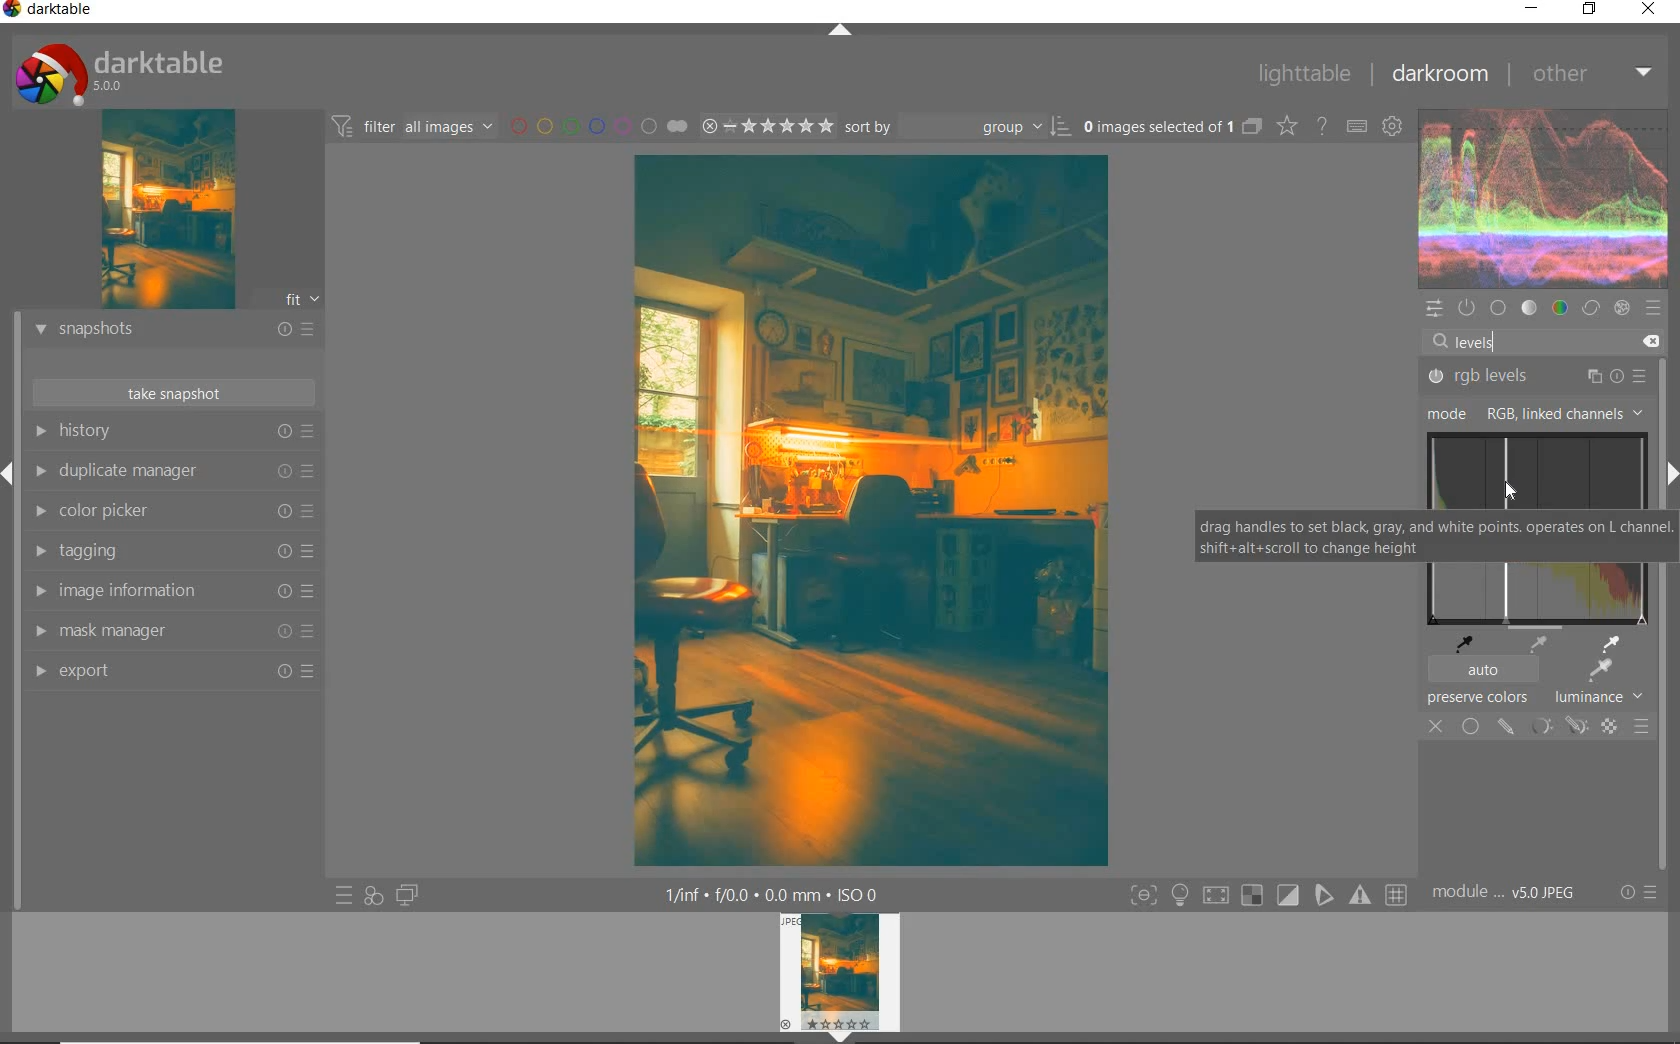 This screenshot has width=1680, height=1044. Describe the element at coordinates (1467, 642) in the screenshot. I see `pick black point from image` at that location.